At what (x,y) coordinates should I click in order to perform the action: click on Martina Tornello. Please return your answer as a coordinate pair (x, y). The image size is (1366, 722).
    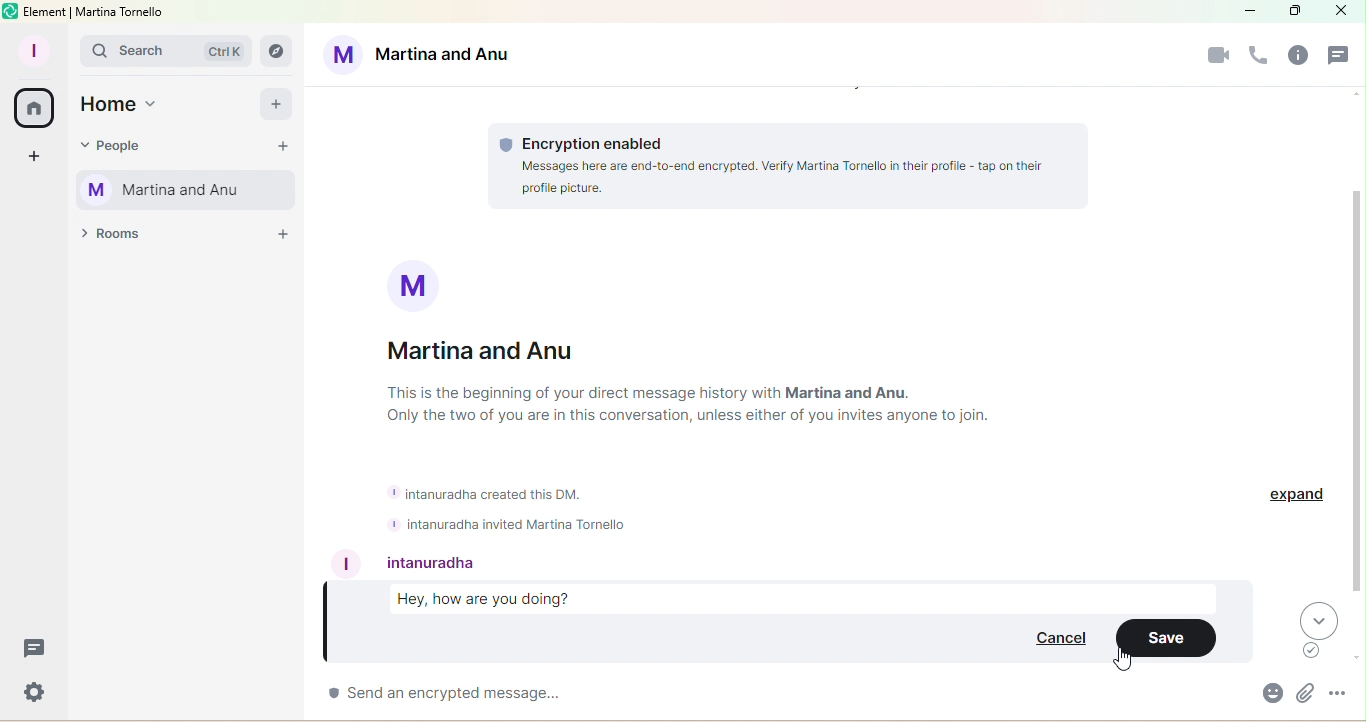
    Looking at the image, I should click on (190, 191).